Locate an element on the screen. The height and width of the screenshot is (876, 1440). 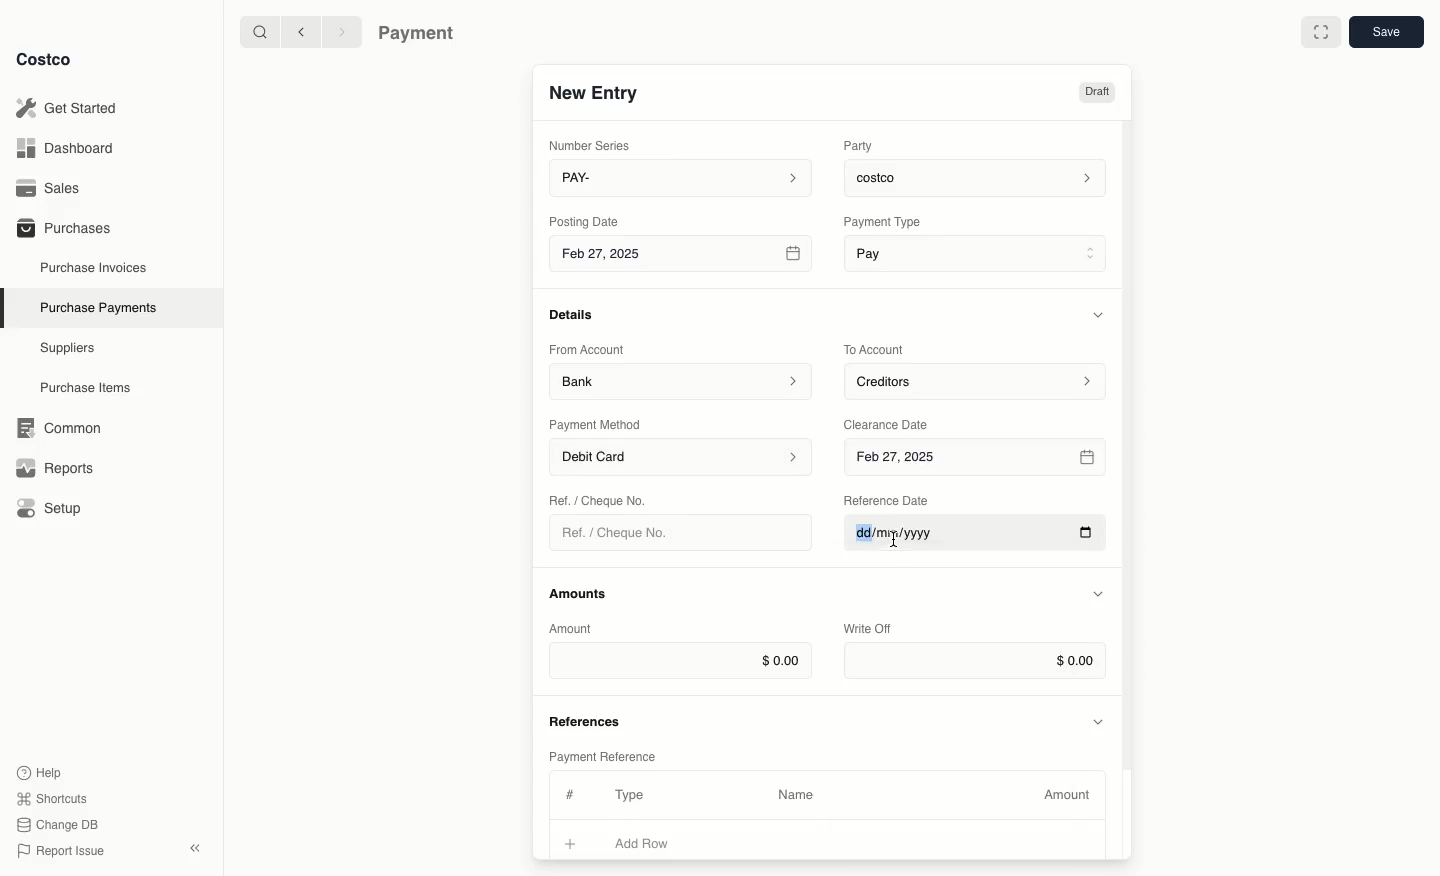
Setup is located at coordinates (56, 510).